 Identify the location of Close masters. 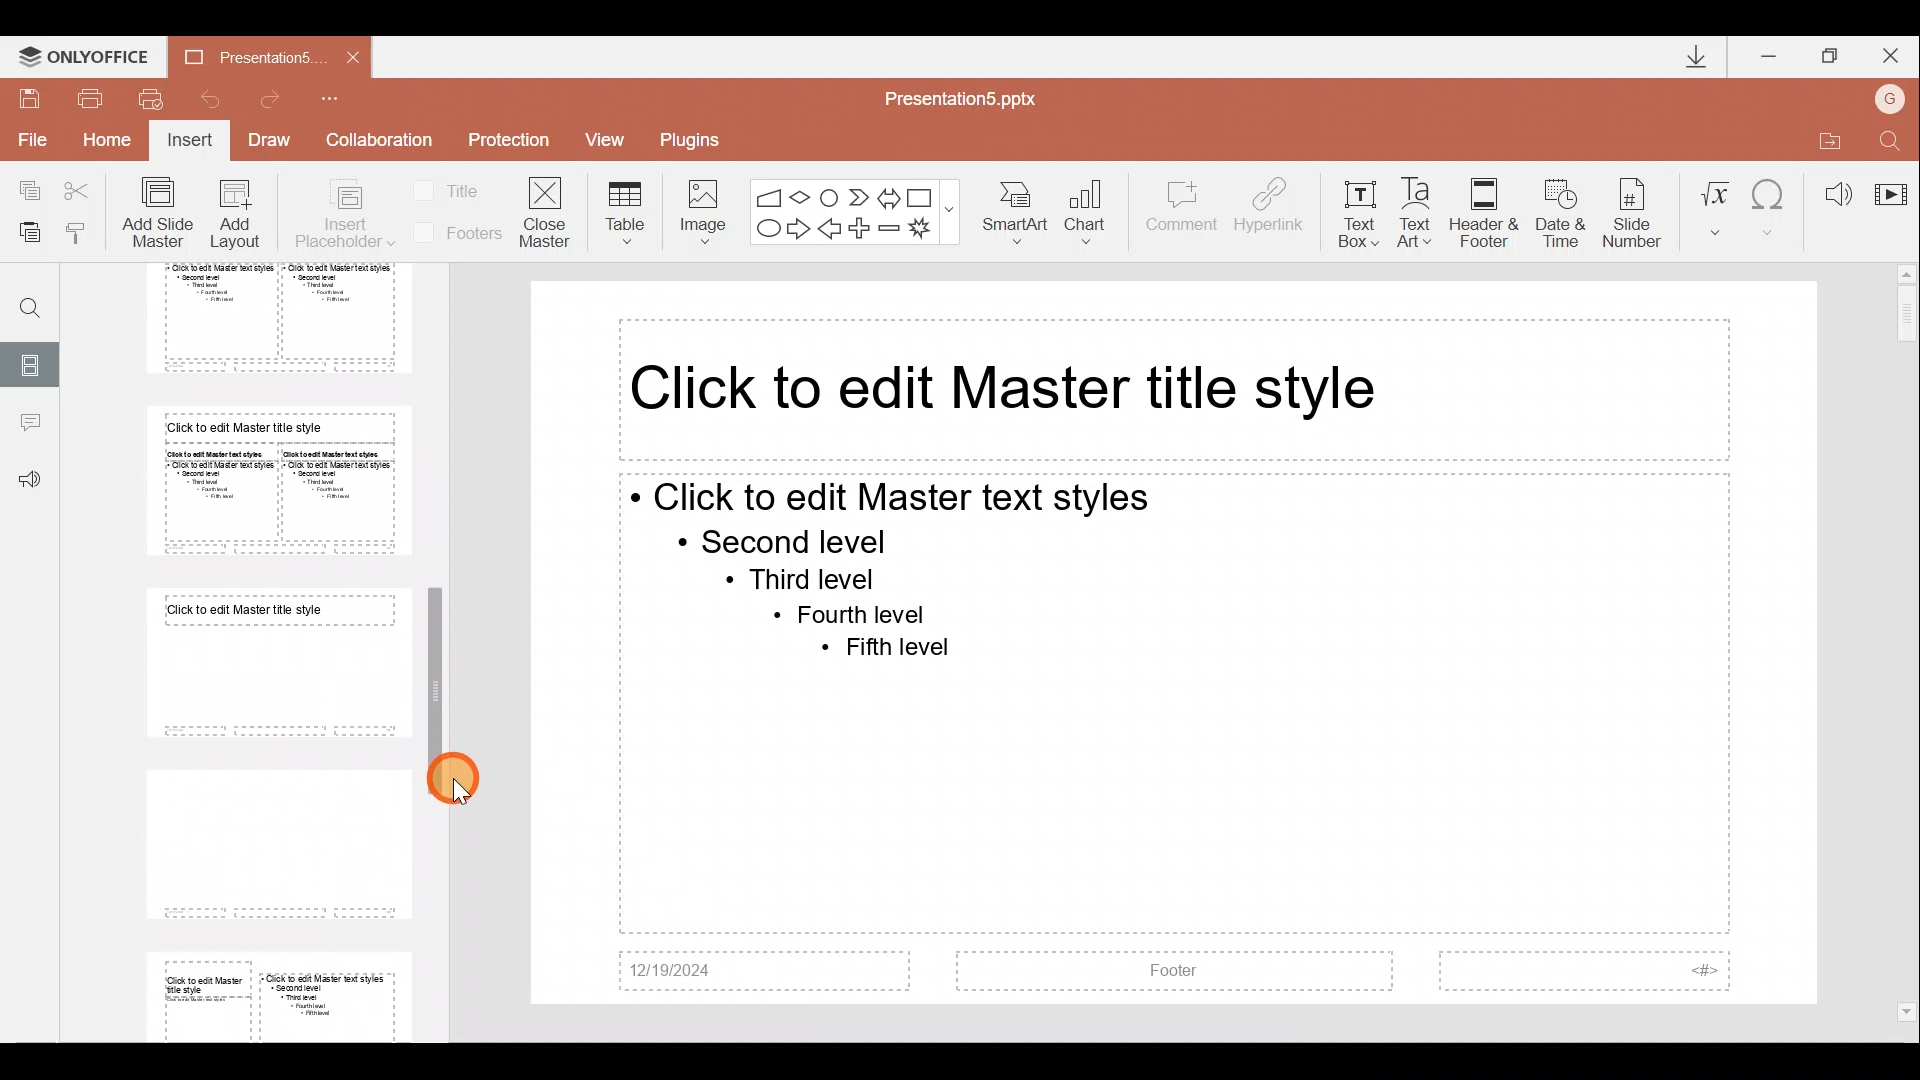
(547, 211).